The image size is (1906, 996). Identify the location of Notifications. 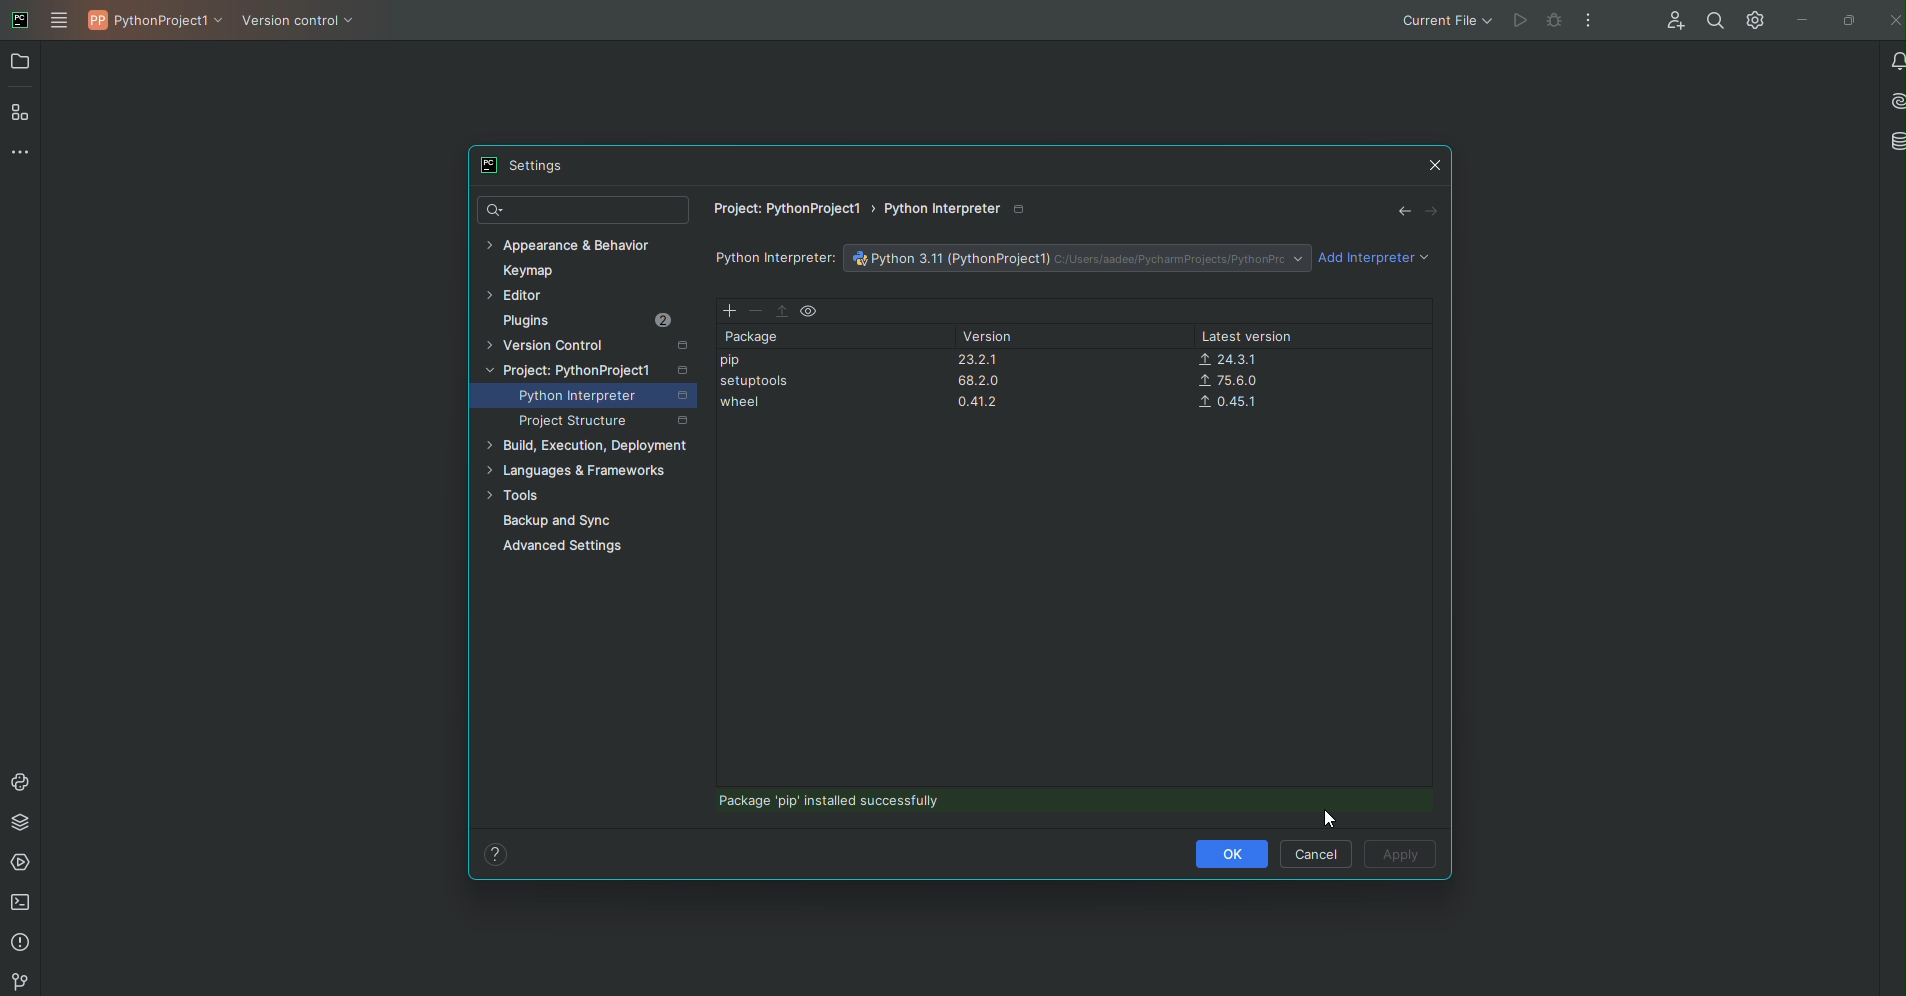
(1893, 61).